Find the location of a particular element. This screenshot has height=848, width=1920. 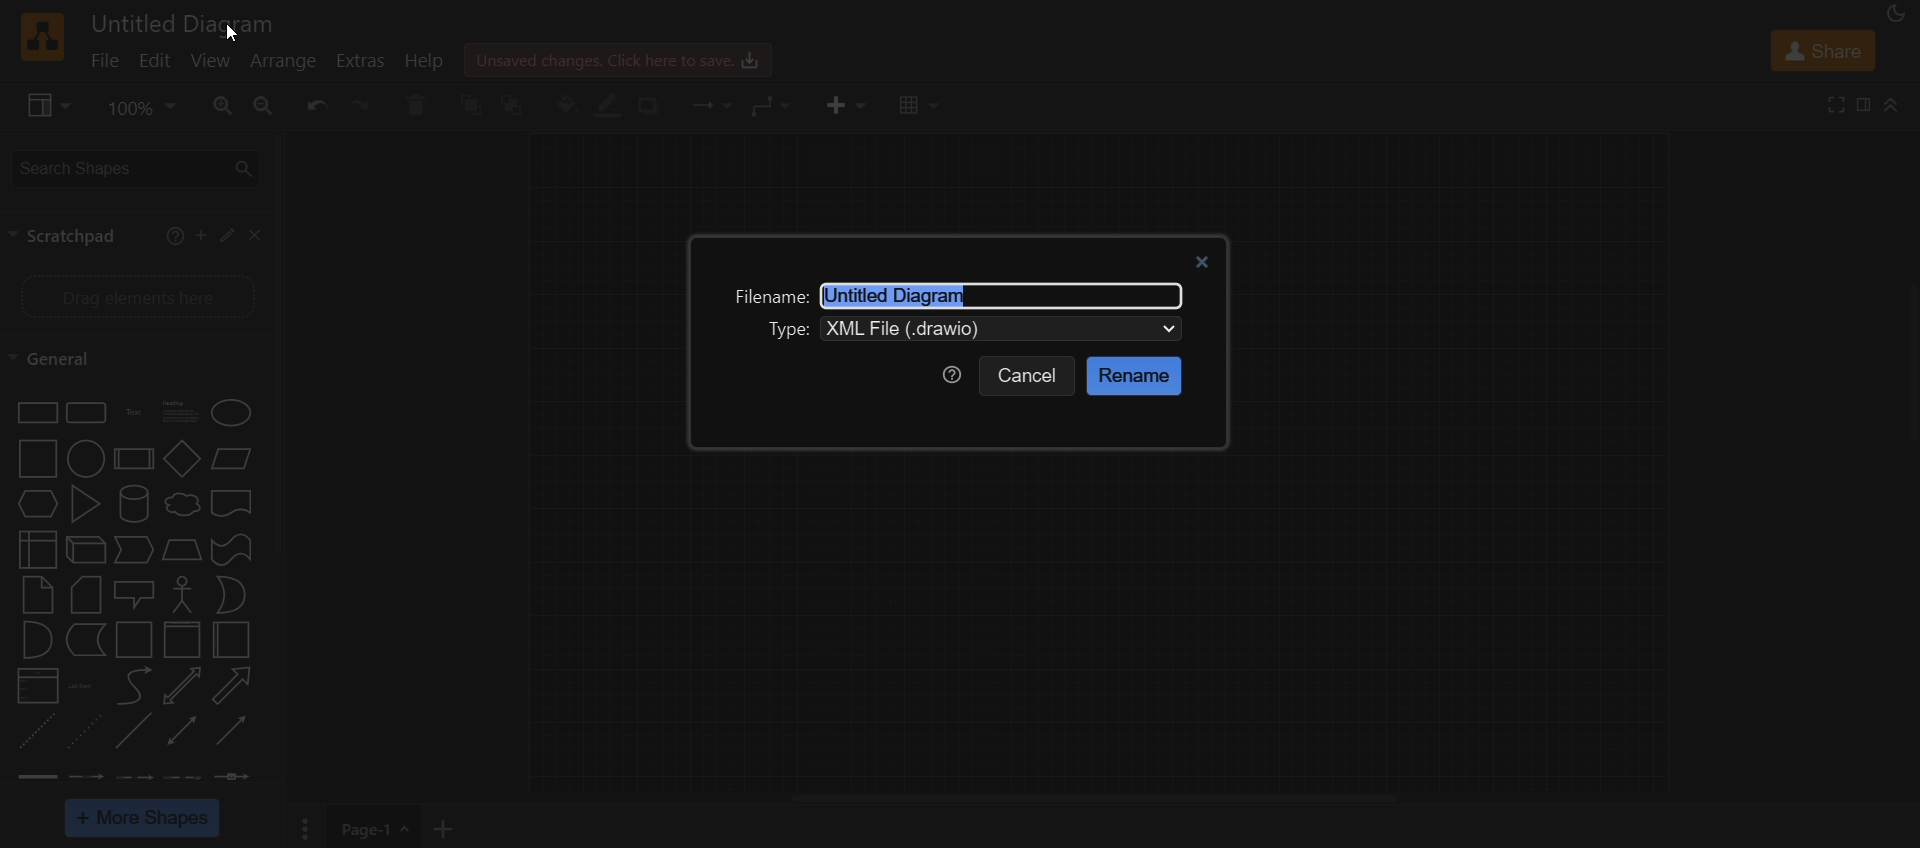

drag elements here is located at coordinates (136, 294).